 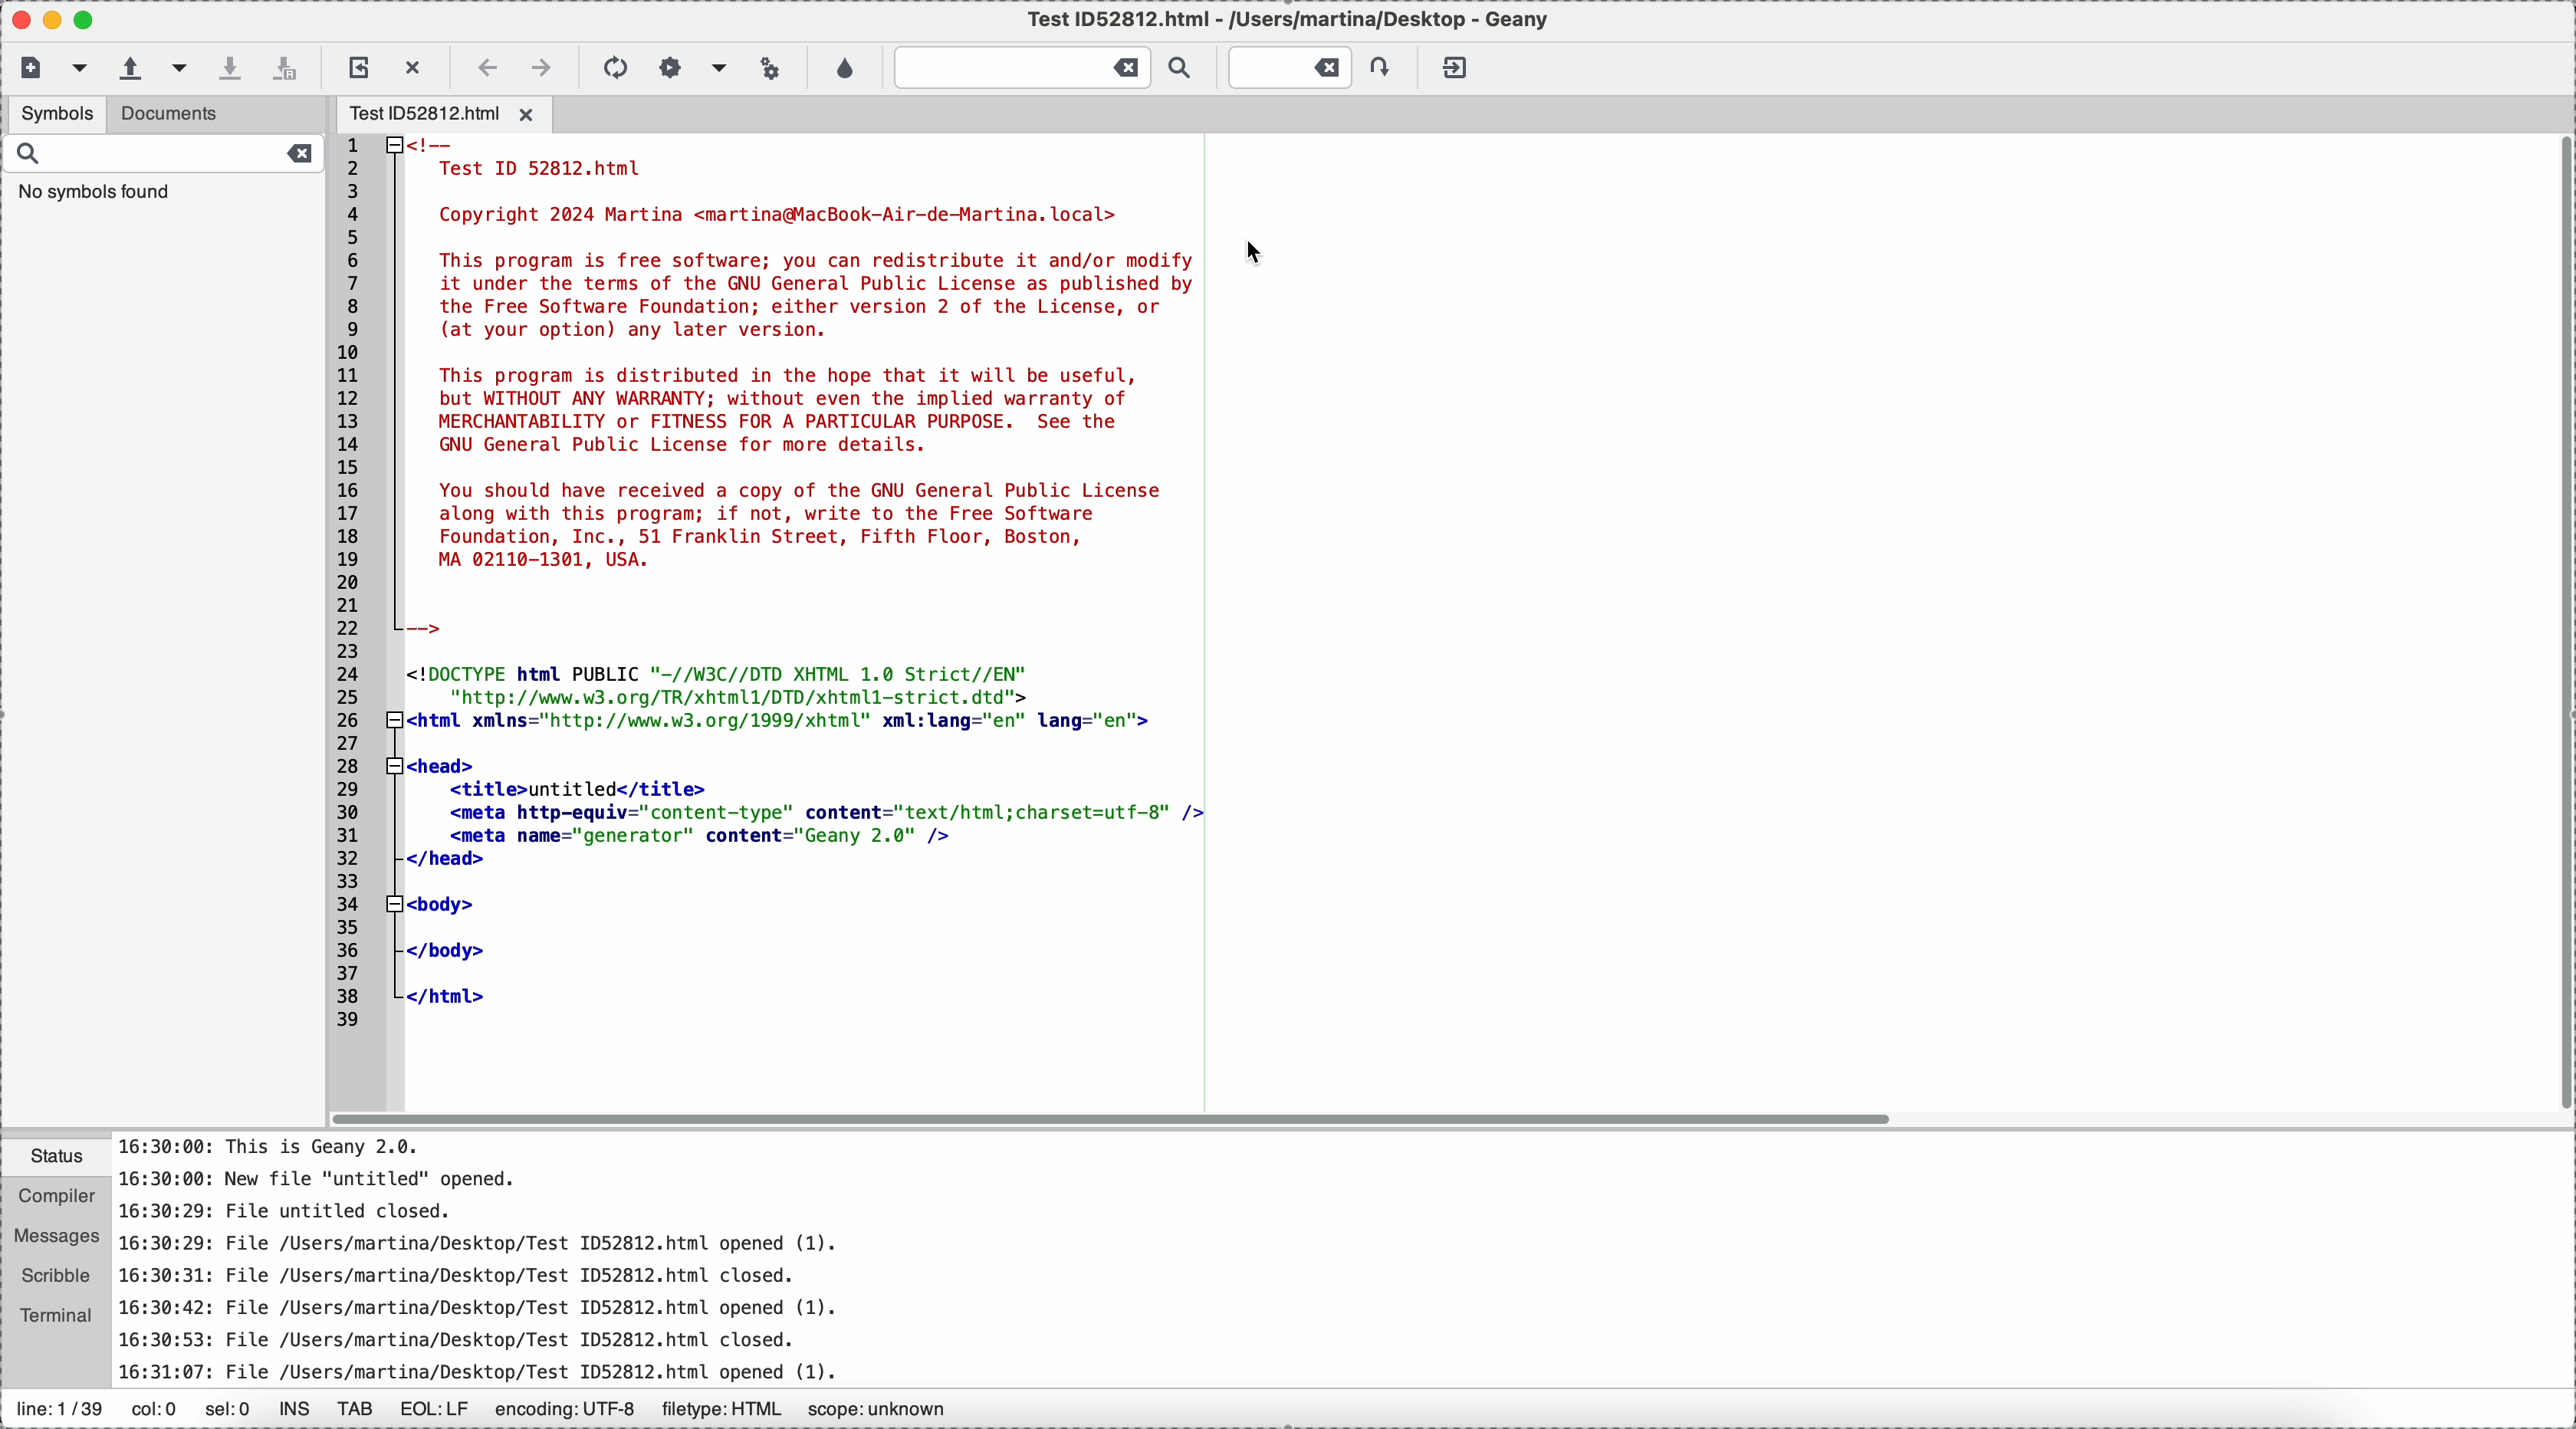 I want to click on save all open files, so click(x=290, y=65).